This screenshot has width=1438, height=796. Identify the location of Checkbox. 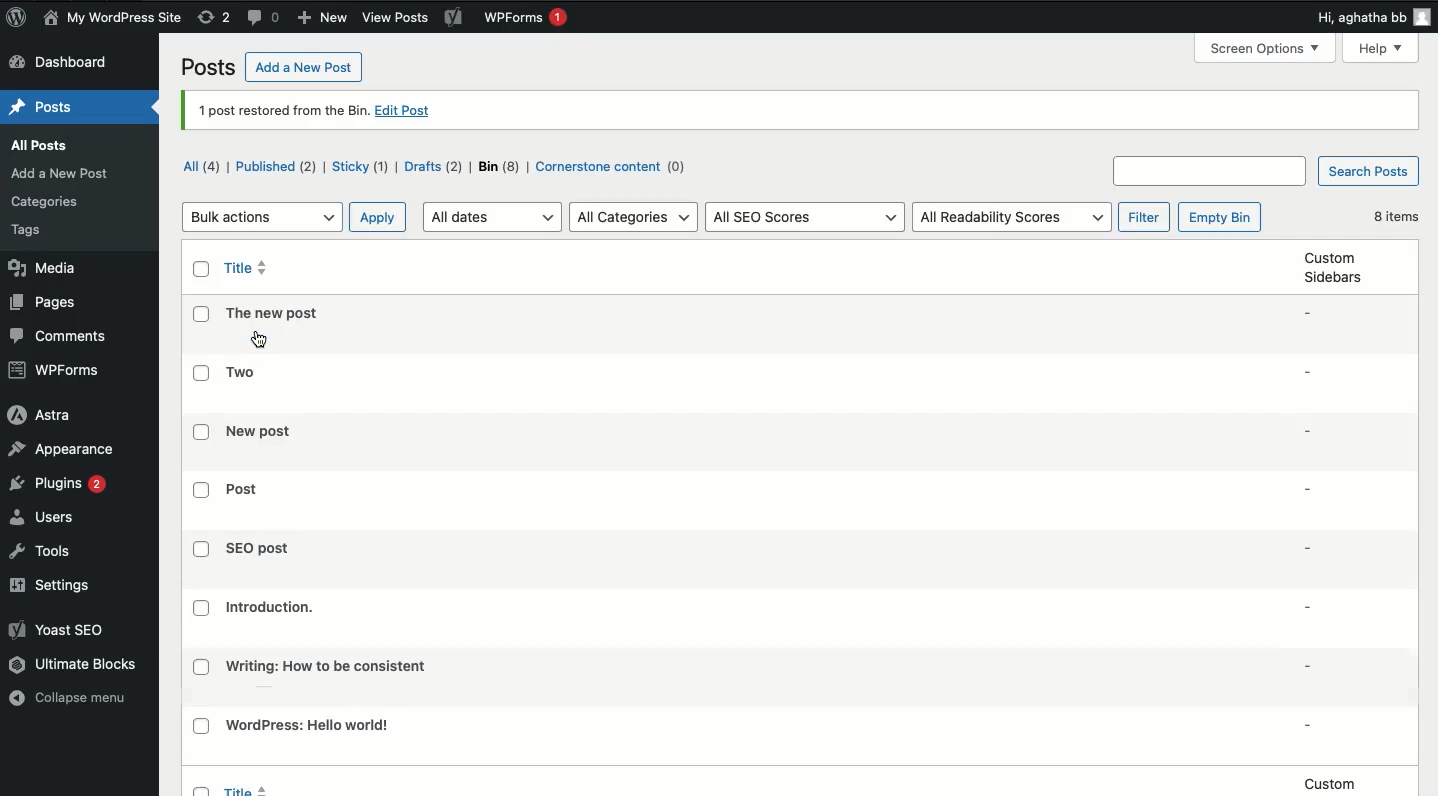
(201, 666).